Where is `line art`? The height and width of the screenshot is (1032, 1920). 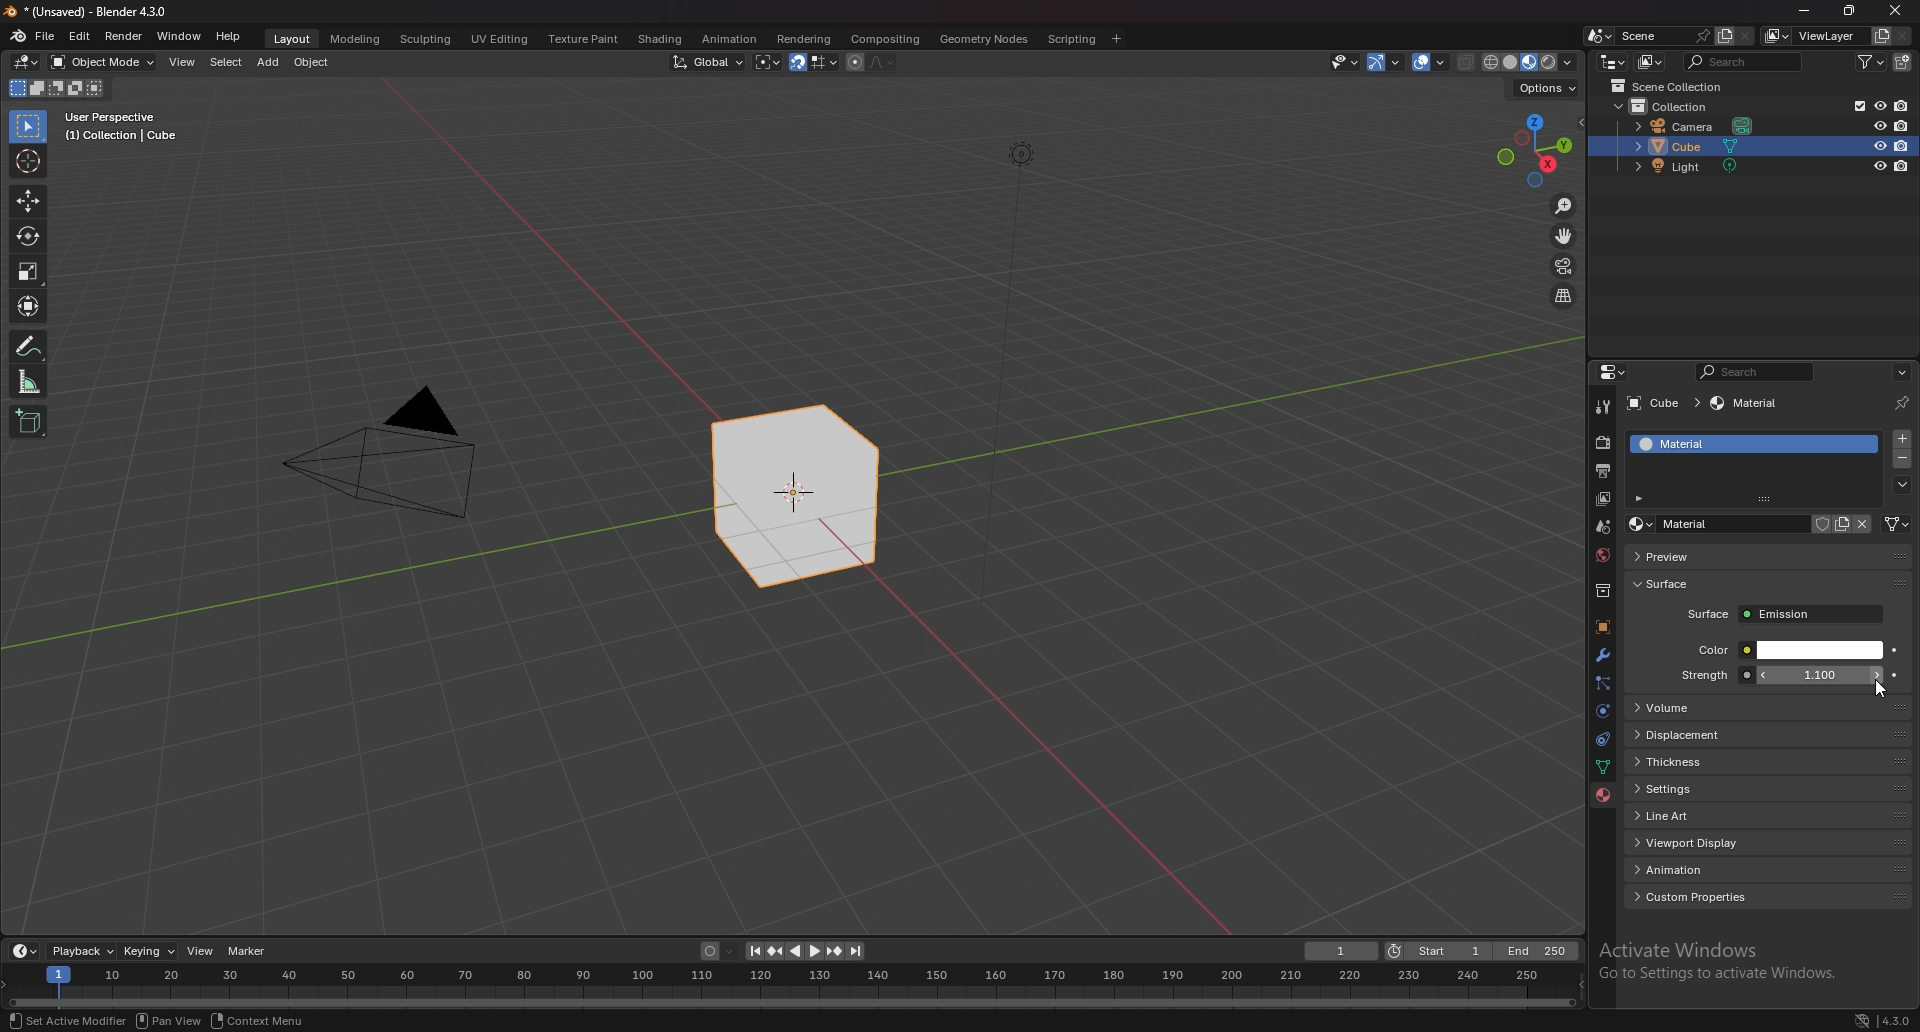 line art is located at coordinates (1768, 815).